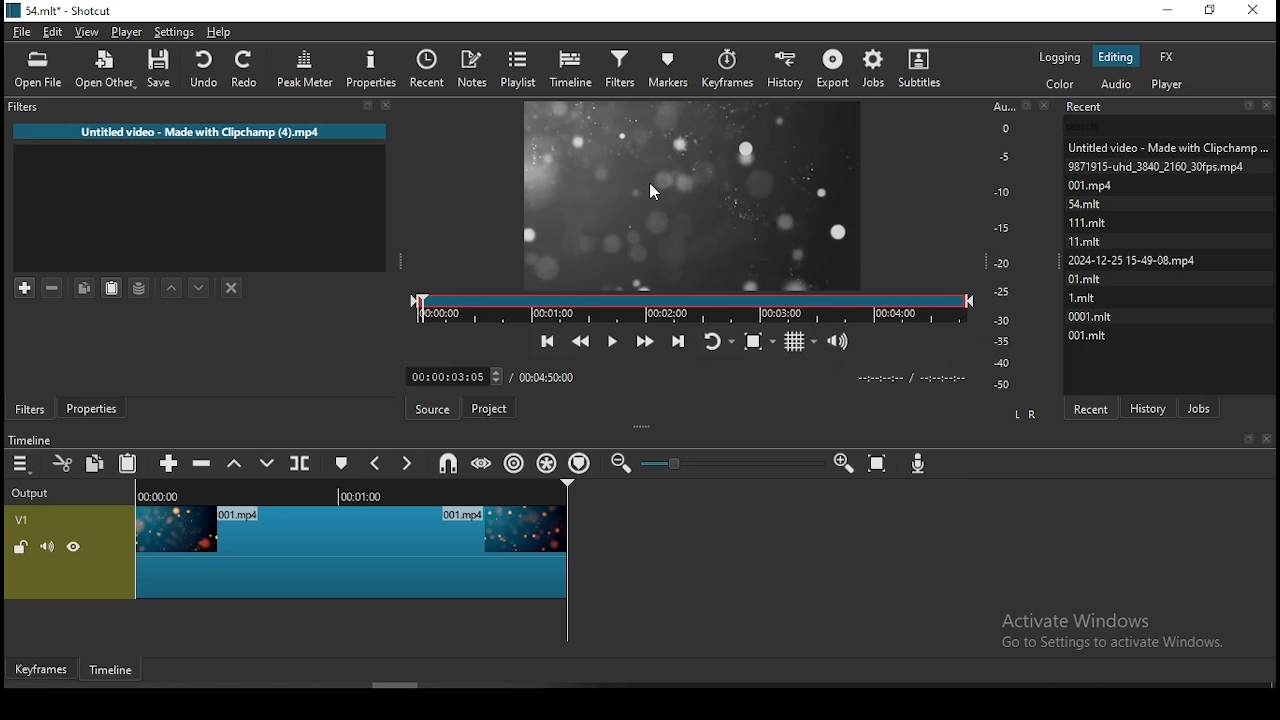 The image size is (1280, 720). Describe the element at coordinates (352, 494) in the screenshot. I see `timeline` at that location.